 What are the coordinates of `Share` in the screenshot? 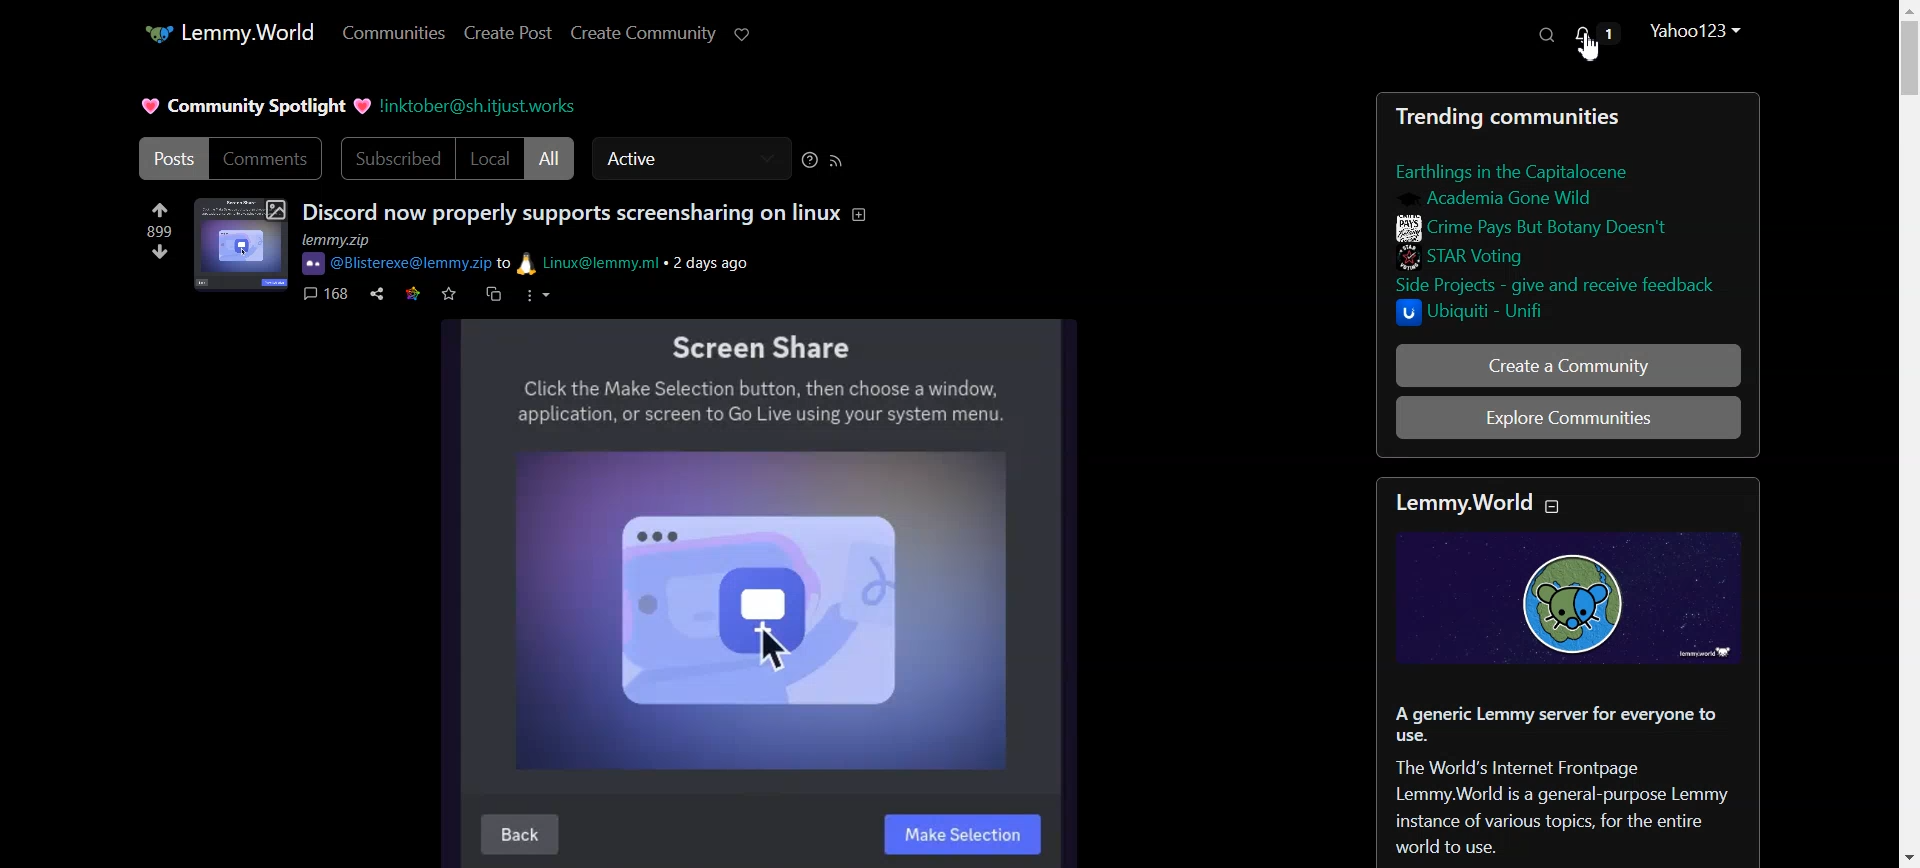 It's located at (378, 293).